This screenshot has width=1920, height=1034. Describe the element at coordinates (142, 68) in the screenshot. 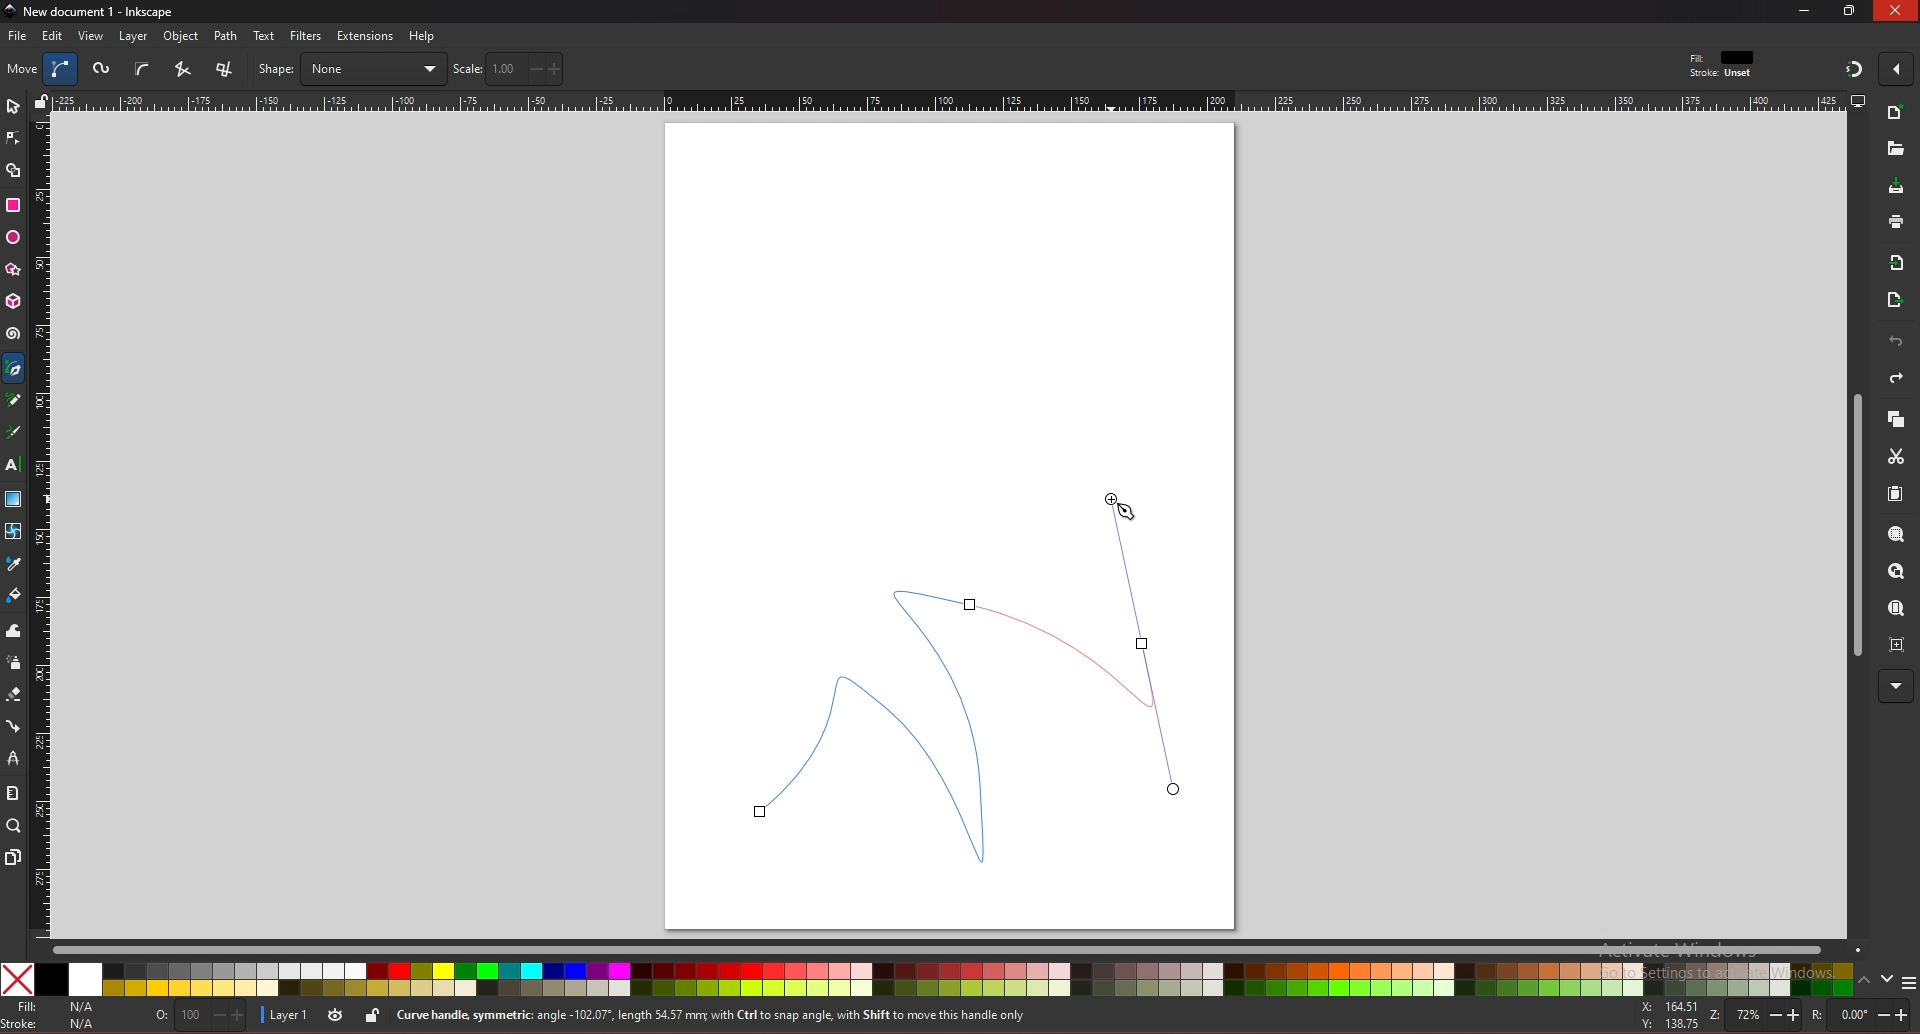

I see `b spline path` at that location.